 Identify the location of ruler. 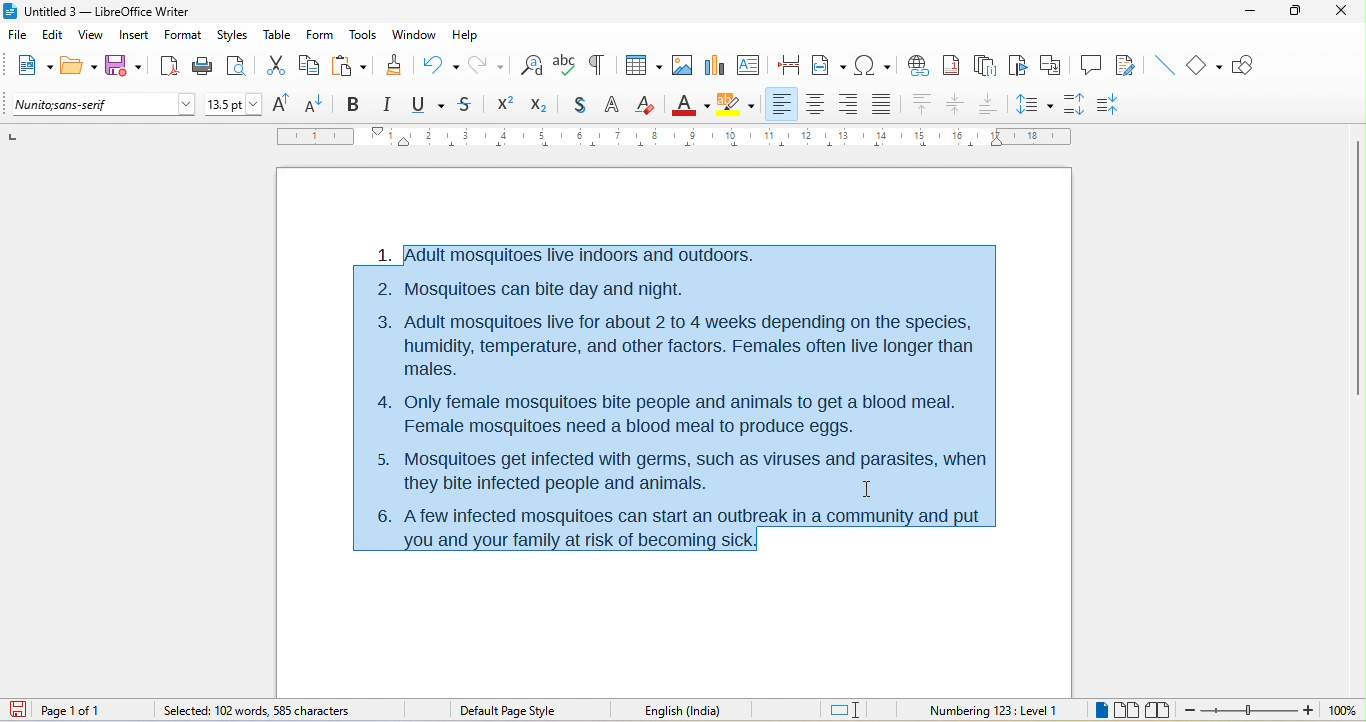
(673, 137).